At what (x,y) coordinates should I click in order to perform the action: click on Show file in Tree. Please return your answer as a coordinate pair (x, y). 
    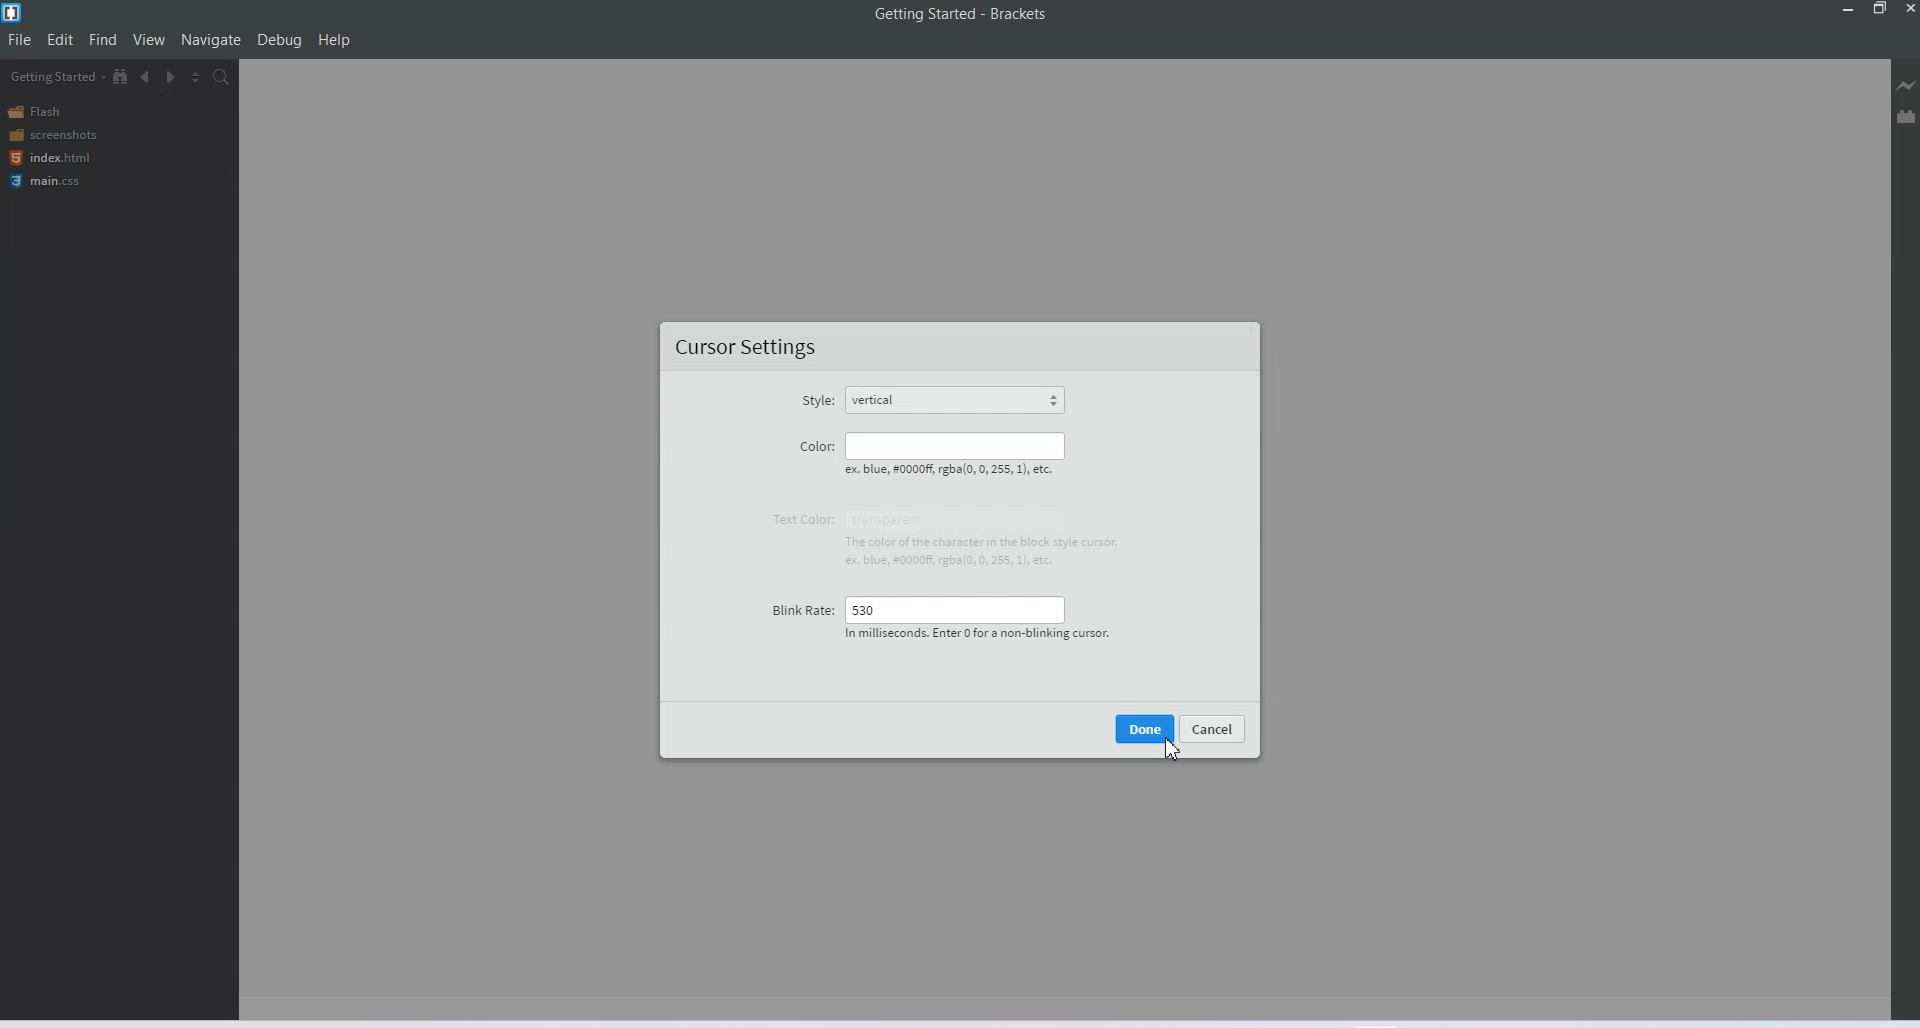
    Looking at the image, I should click on (121, 75).